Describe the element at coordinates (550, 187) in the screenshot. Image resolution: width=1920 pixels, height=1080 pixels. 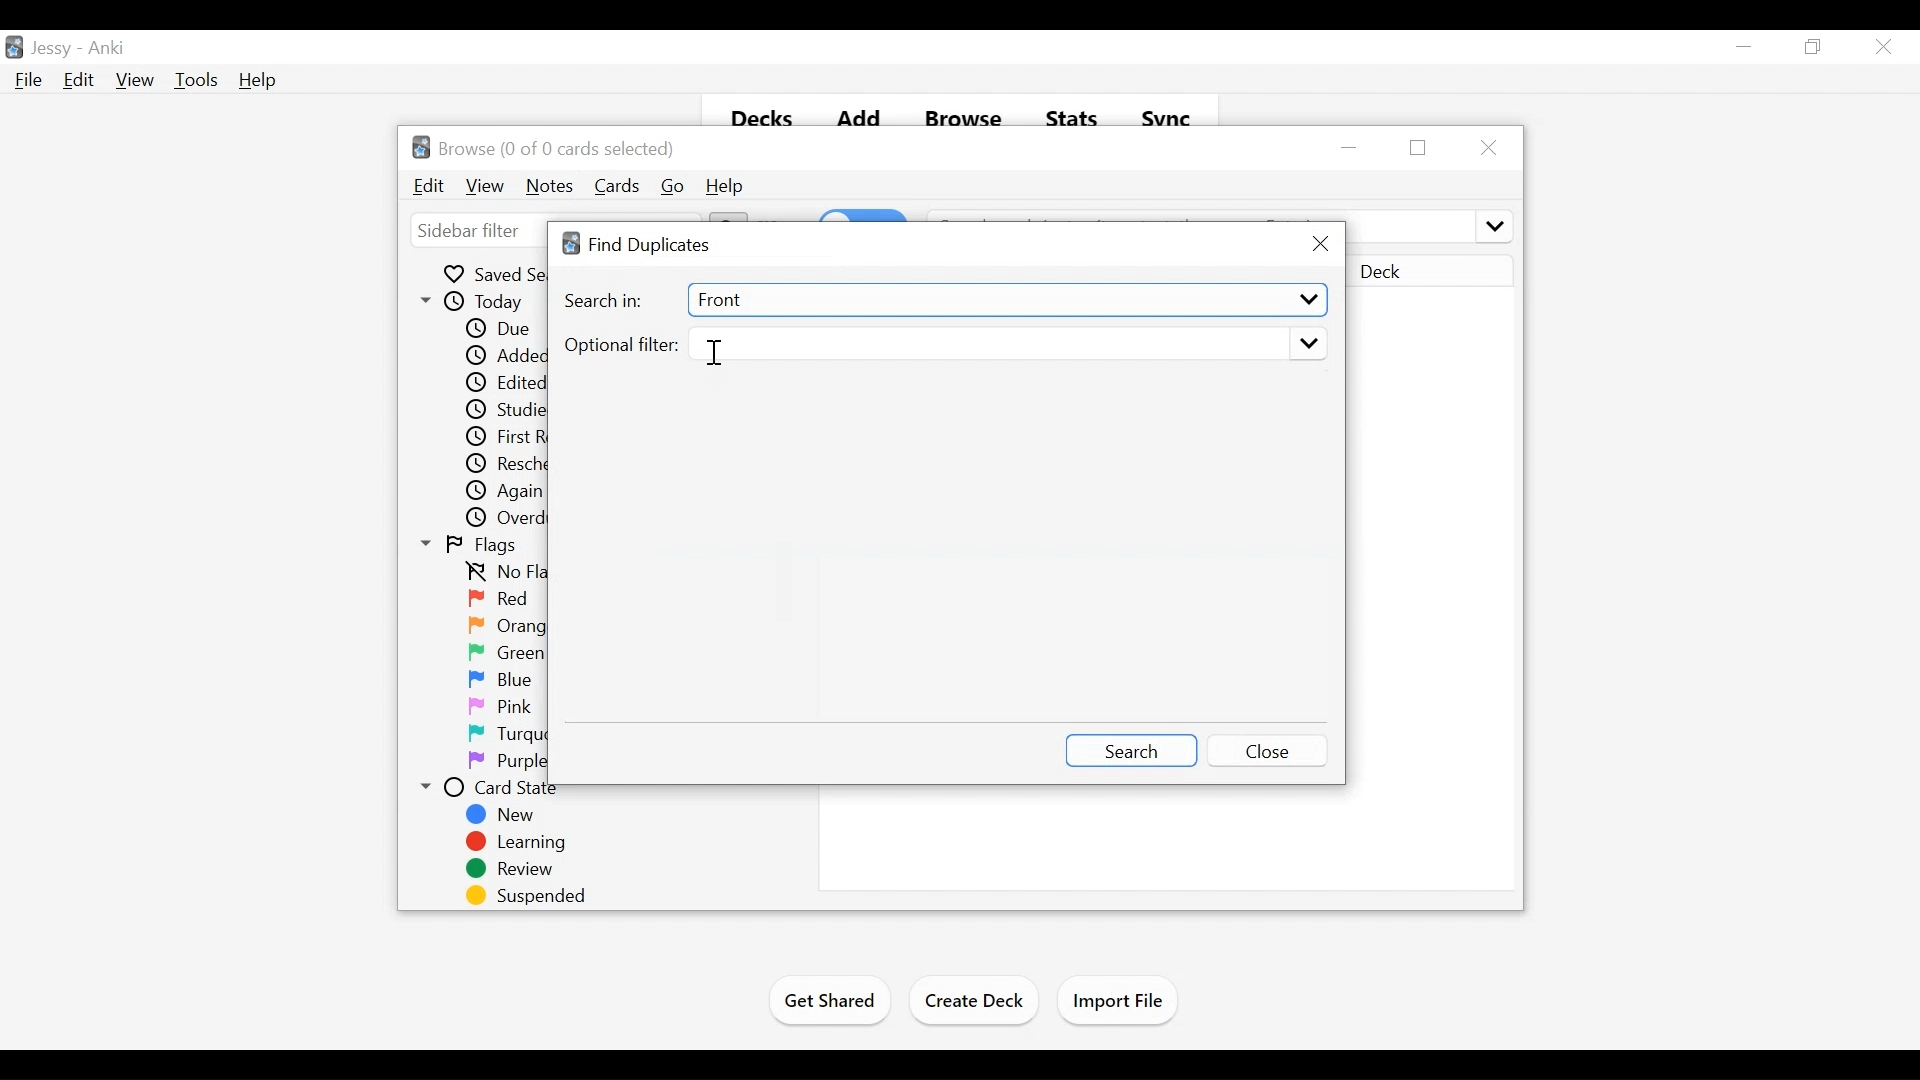
I see `Notes` at that location.